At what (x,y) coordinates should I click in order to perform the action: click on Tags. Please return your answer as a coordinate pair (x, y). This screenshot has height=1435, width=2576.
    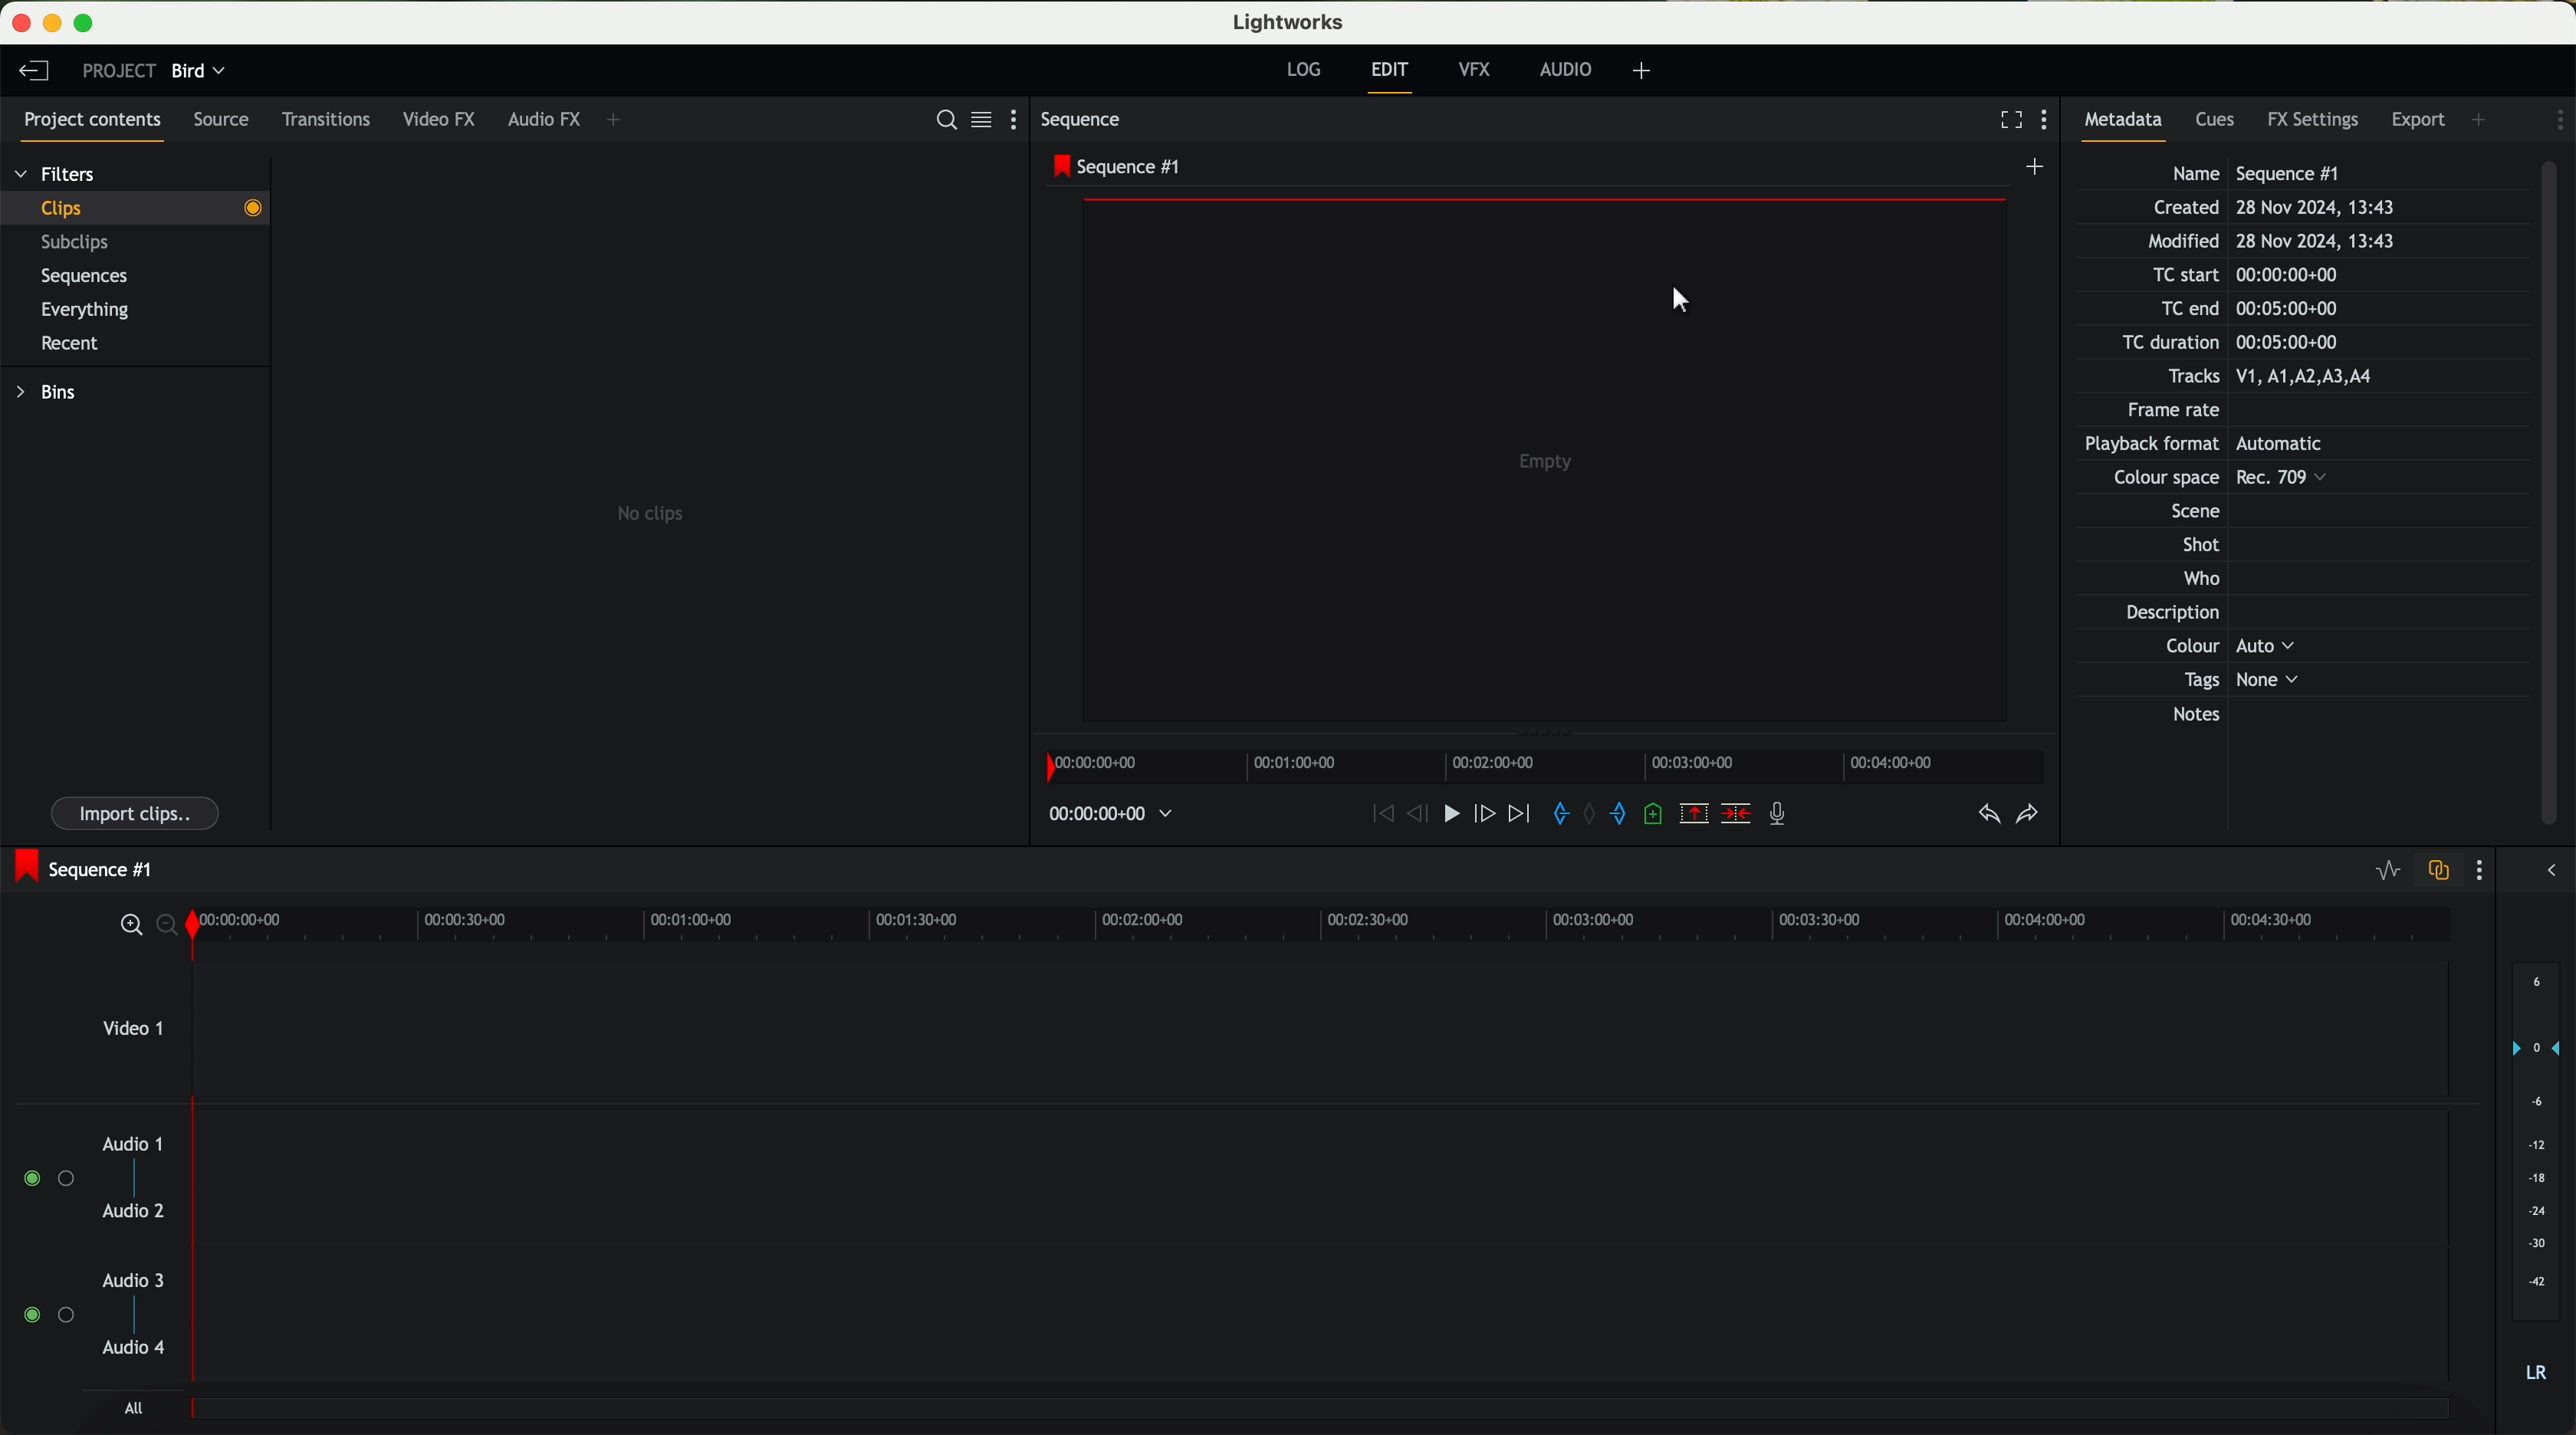
    Looking at the image, I should click on (2299, 678).